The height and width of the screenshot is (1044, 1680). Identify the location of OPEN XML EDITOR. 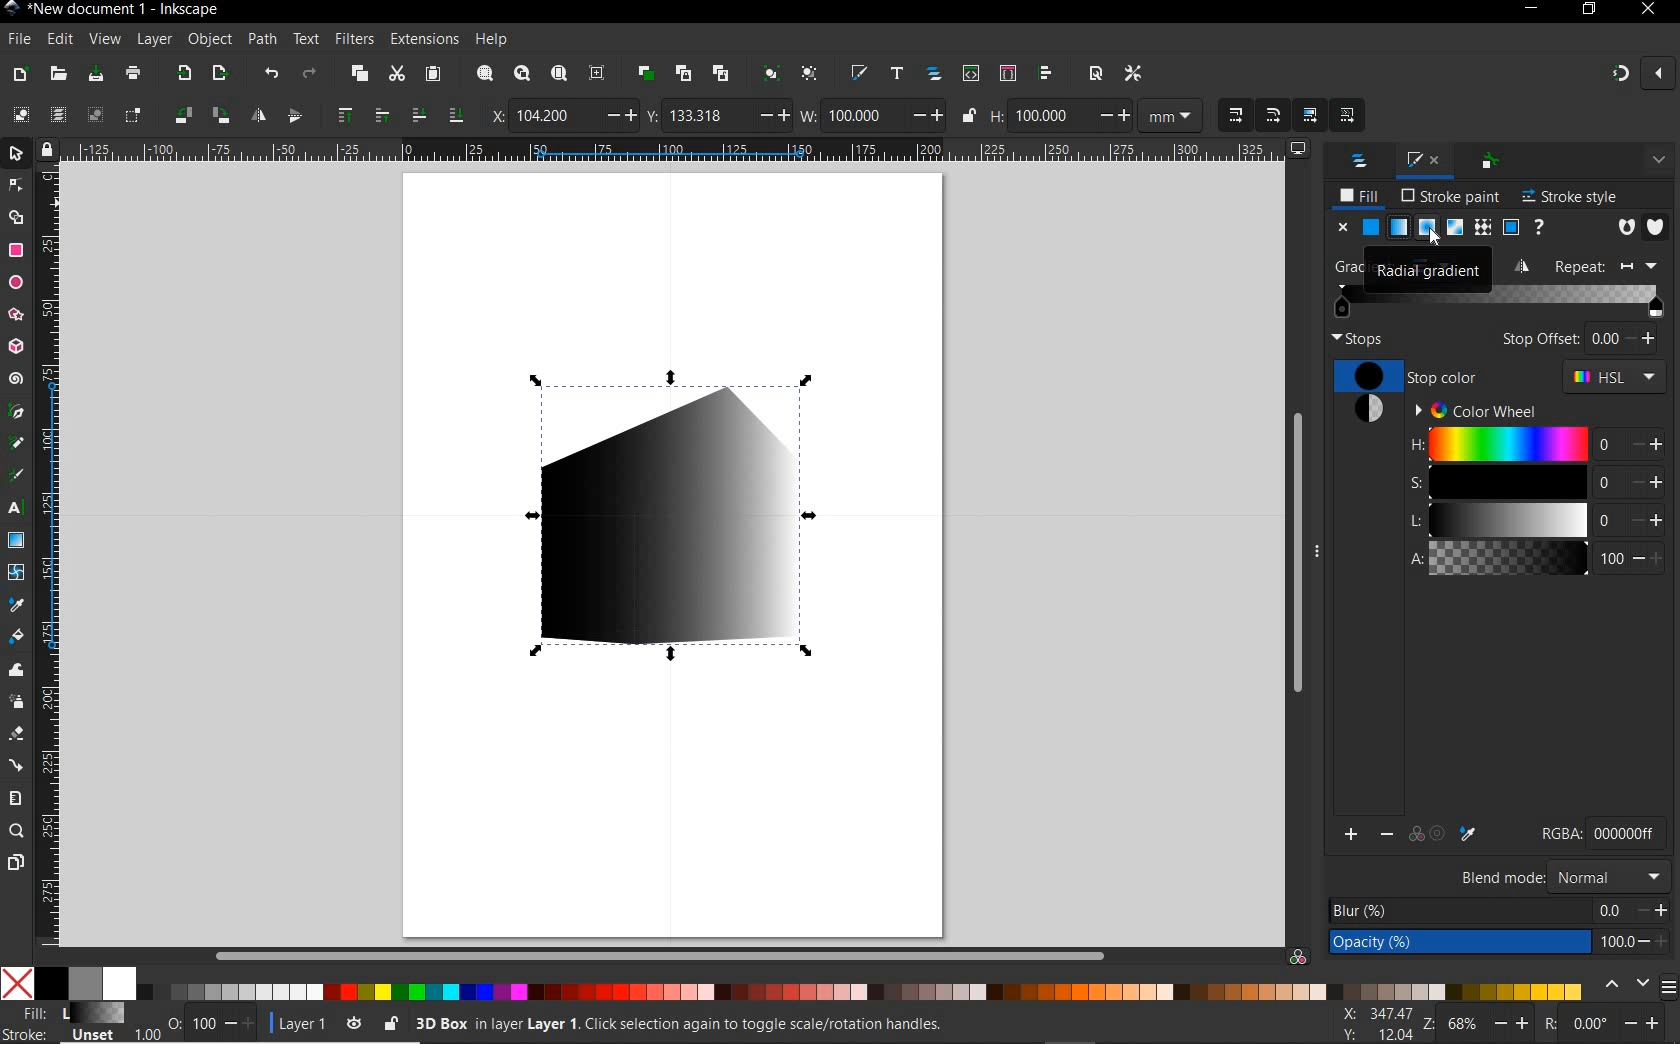
(970, 76).